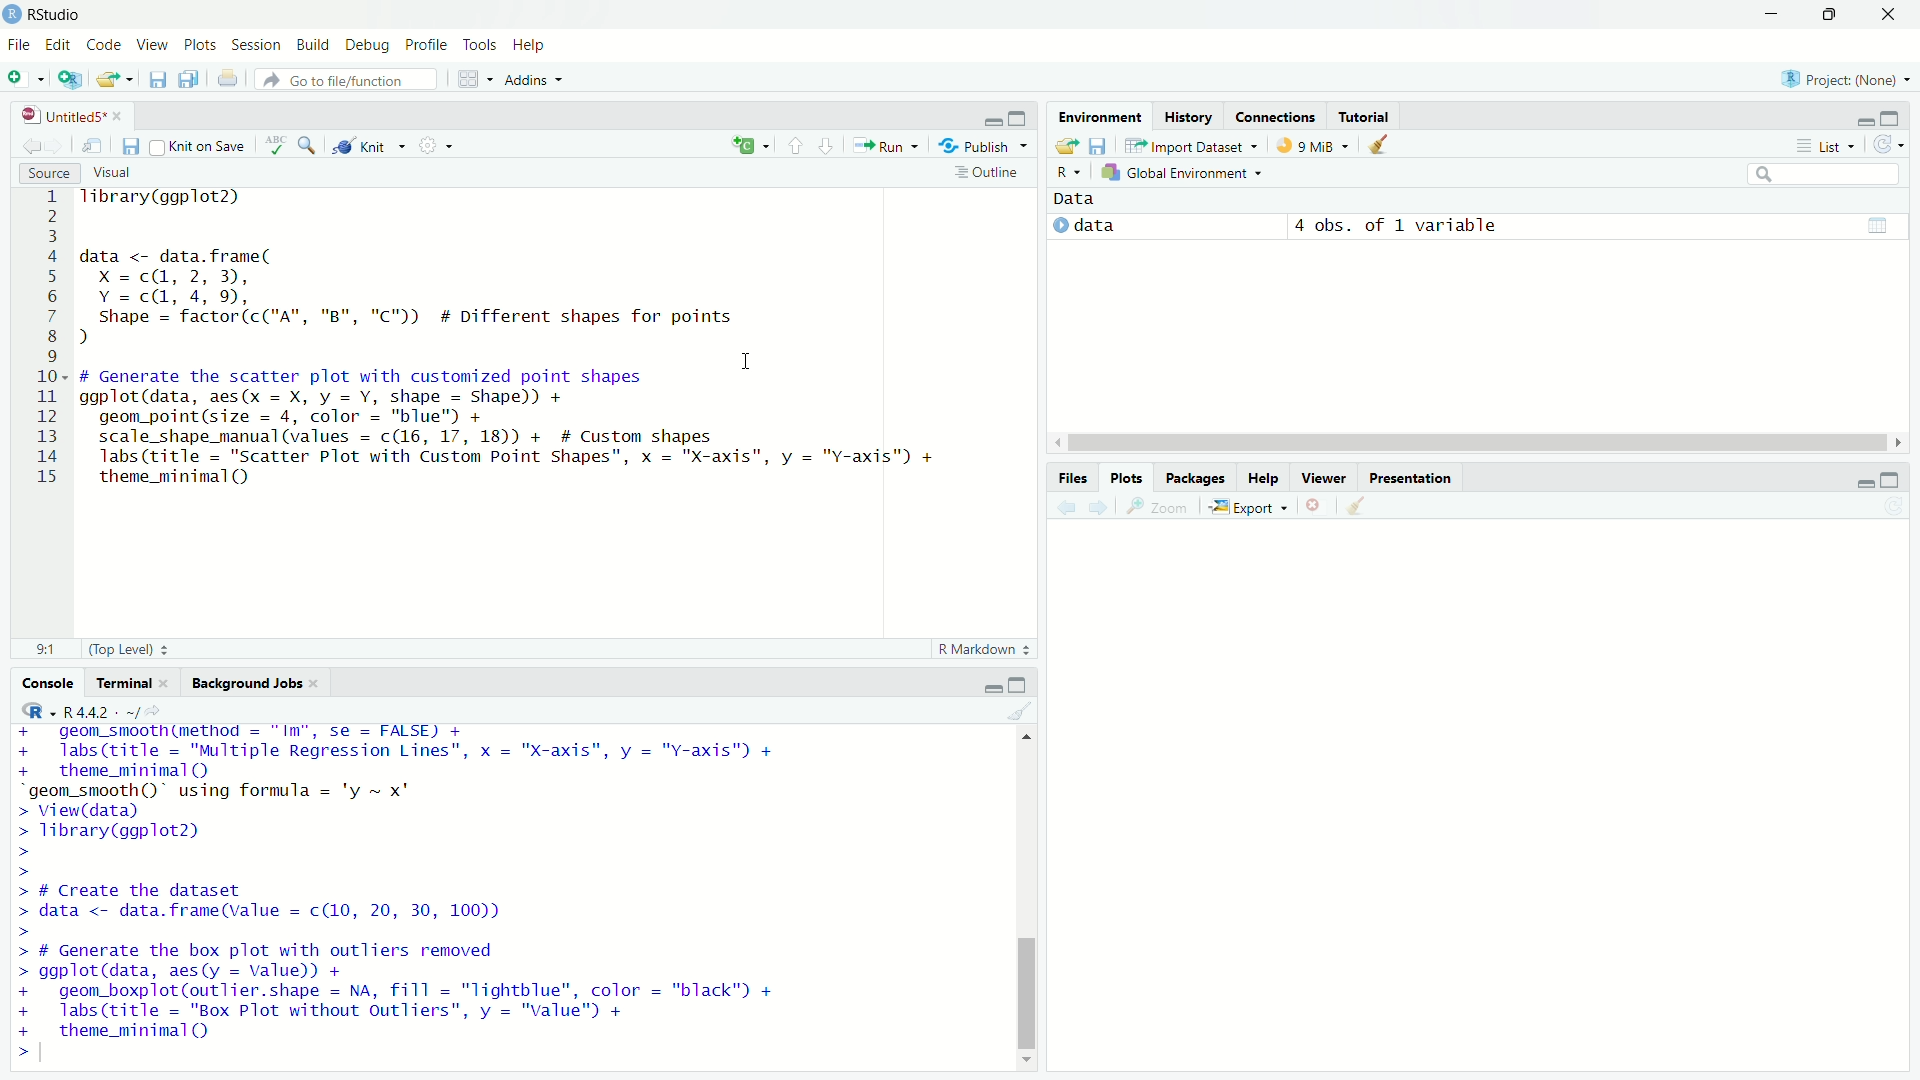  What do you see at coordinates (157, 79) in the screenshot?
I see `Save current document` at bounding box center [157, 79].